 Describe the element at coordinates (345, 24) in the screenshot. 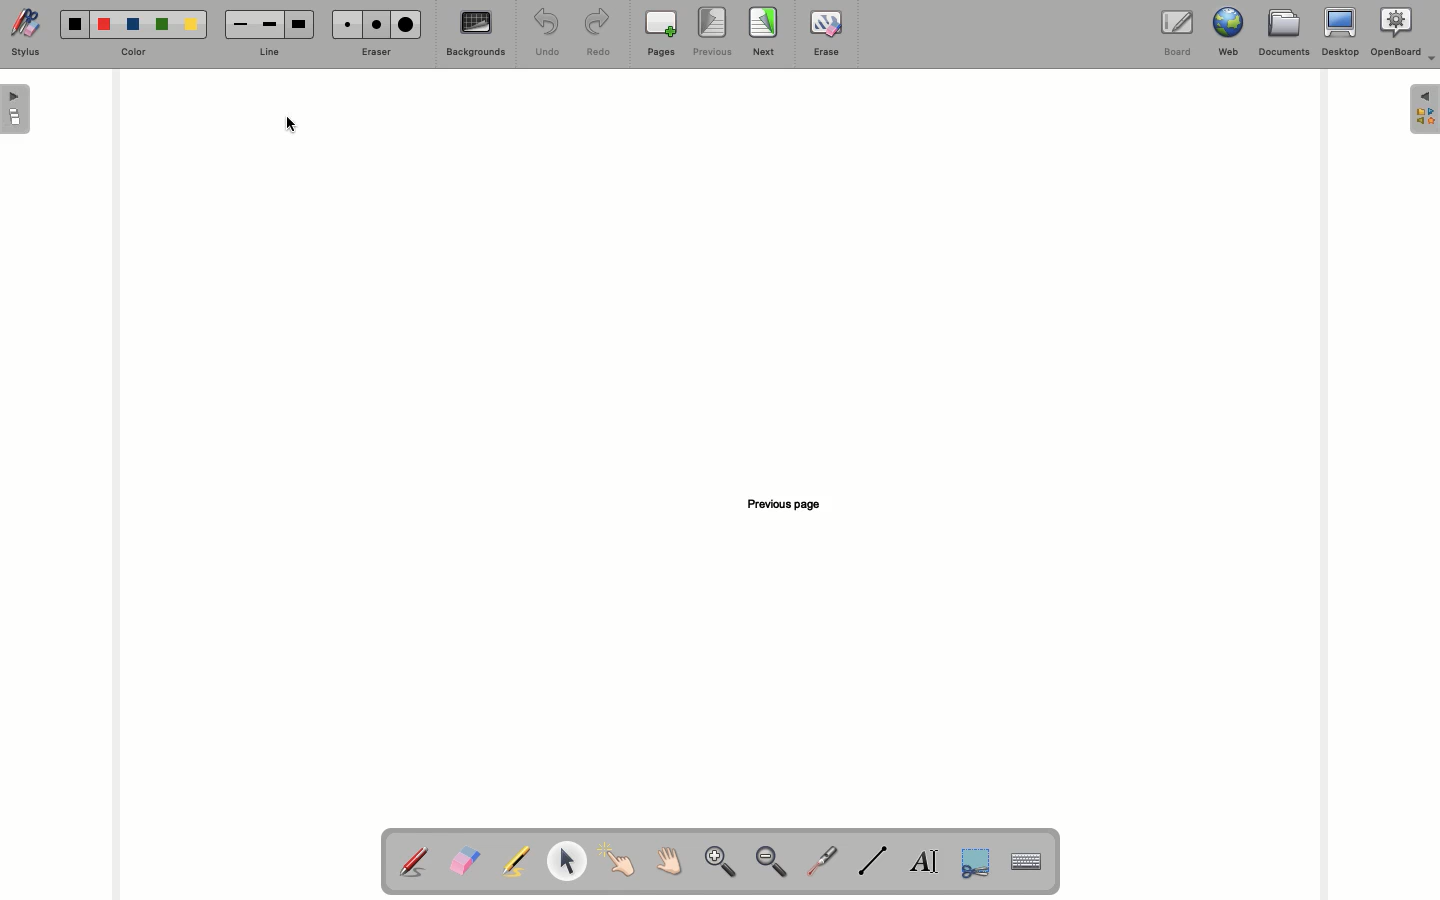

I see `Small eraser` at that location.